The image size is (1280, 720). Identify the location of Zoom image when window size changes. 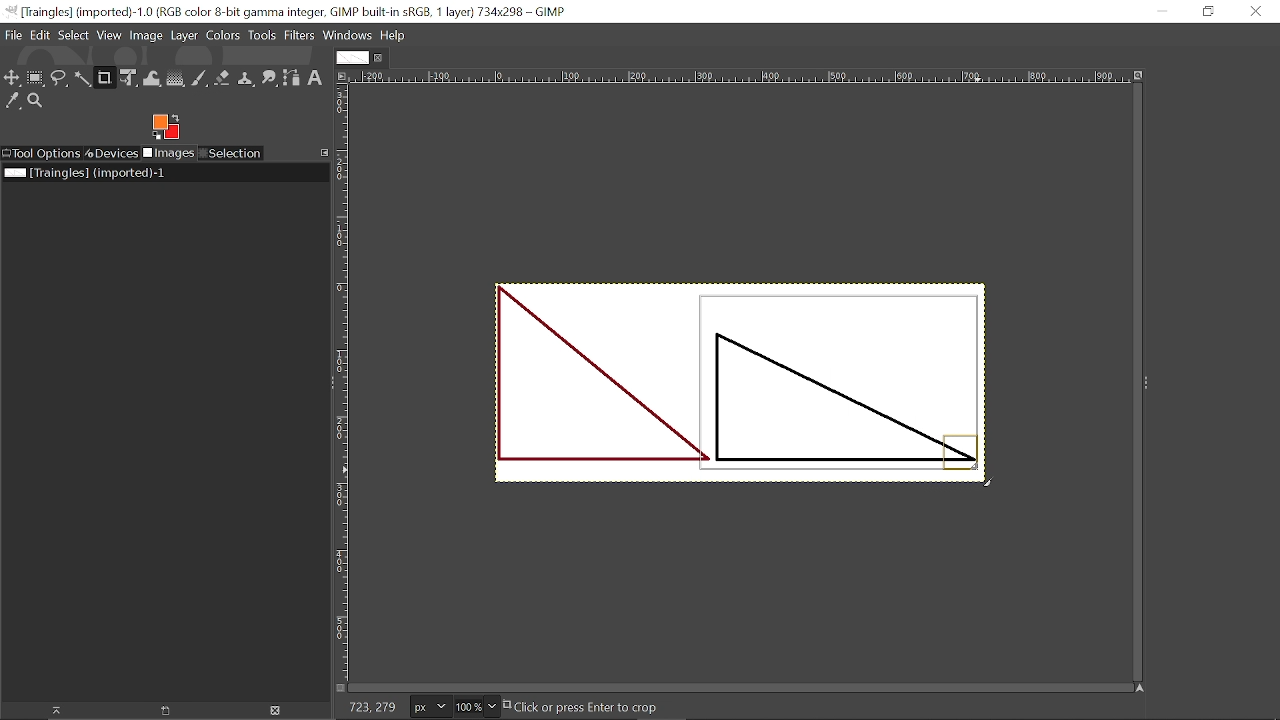
(1138, 74).